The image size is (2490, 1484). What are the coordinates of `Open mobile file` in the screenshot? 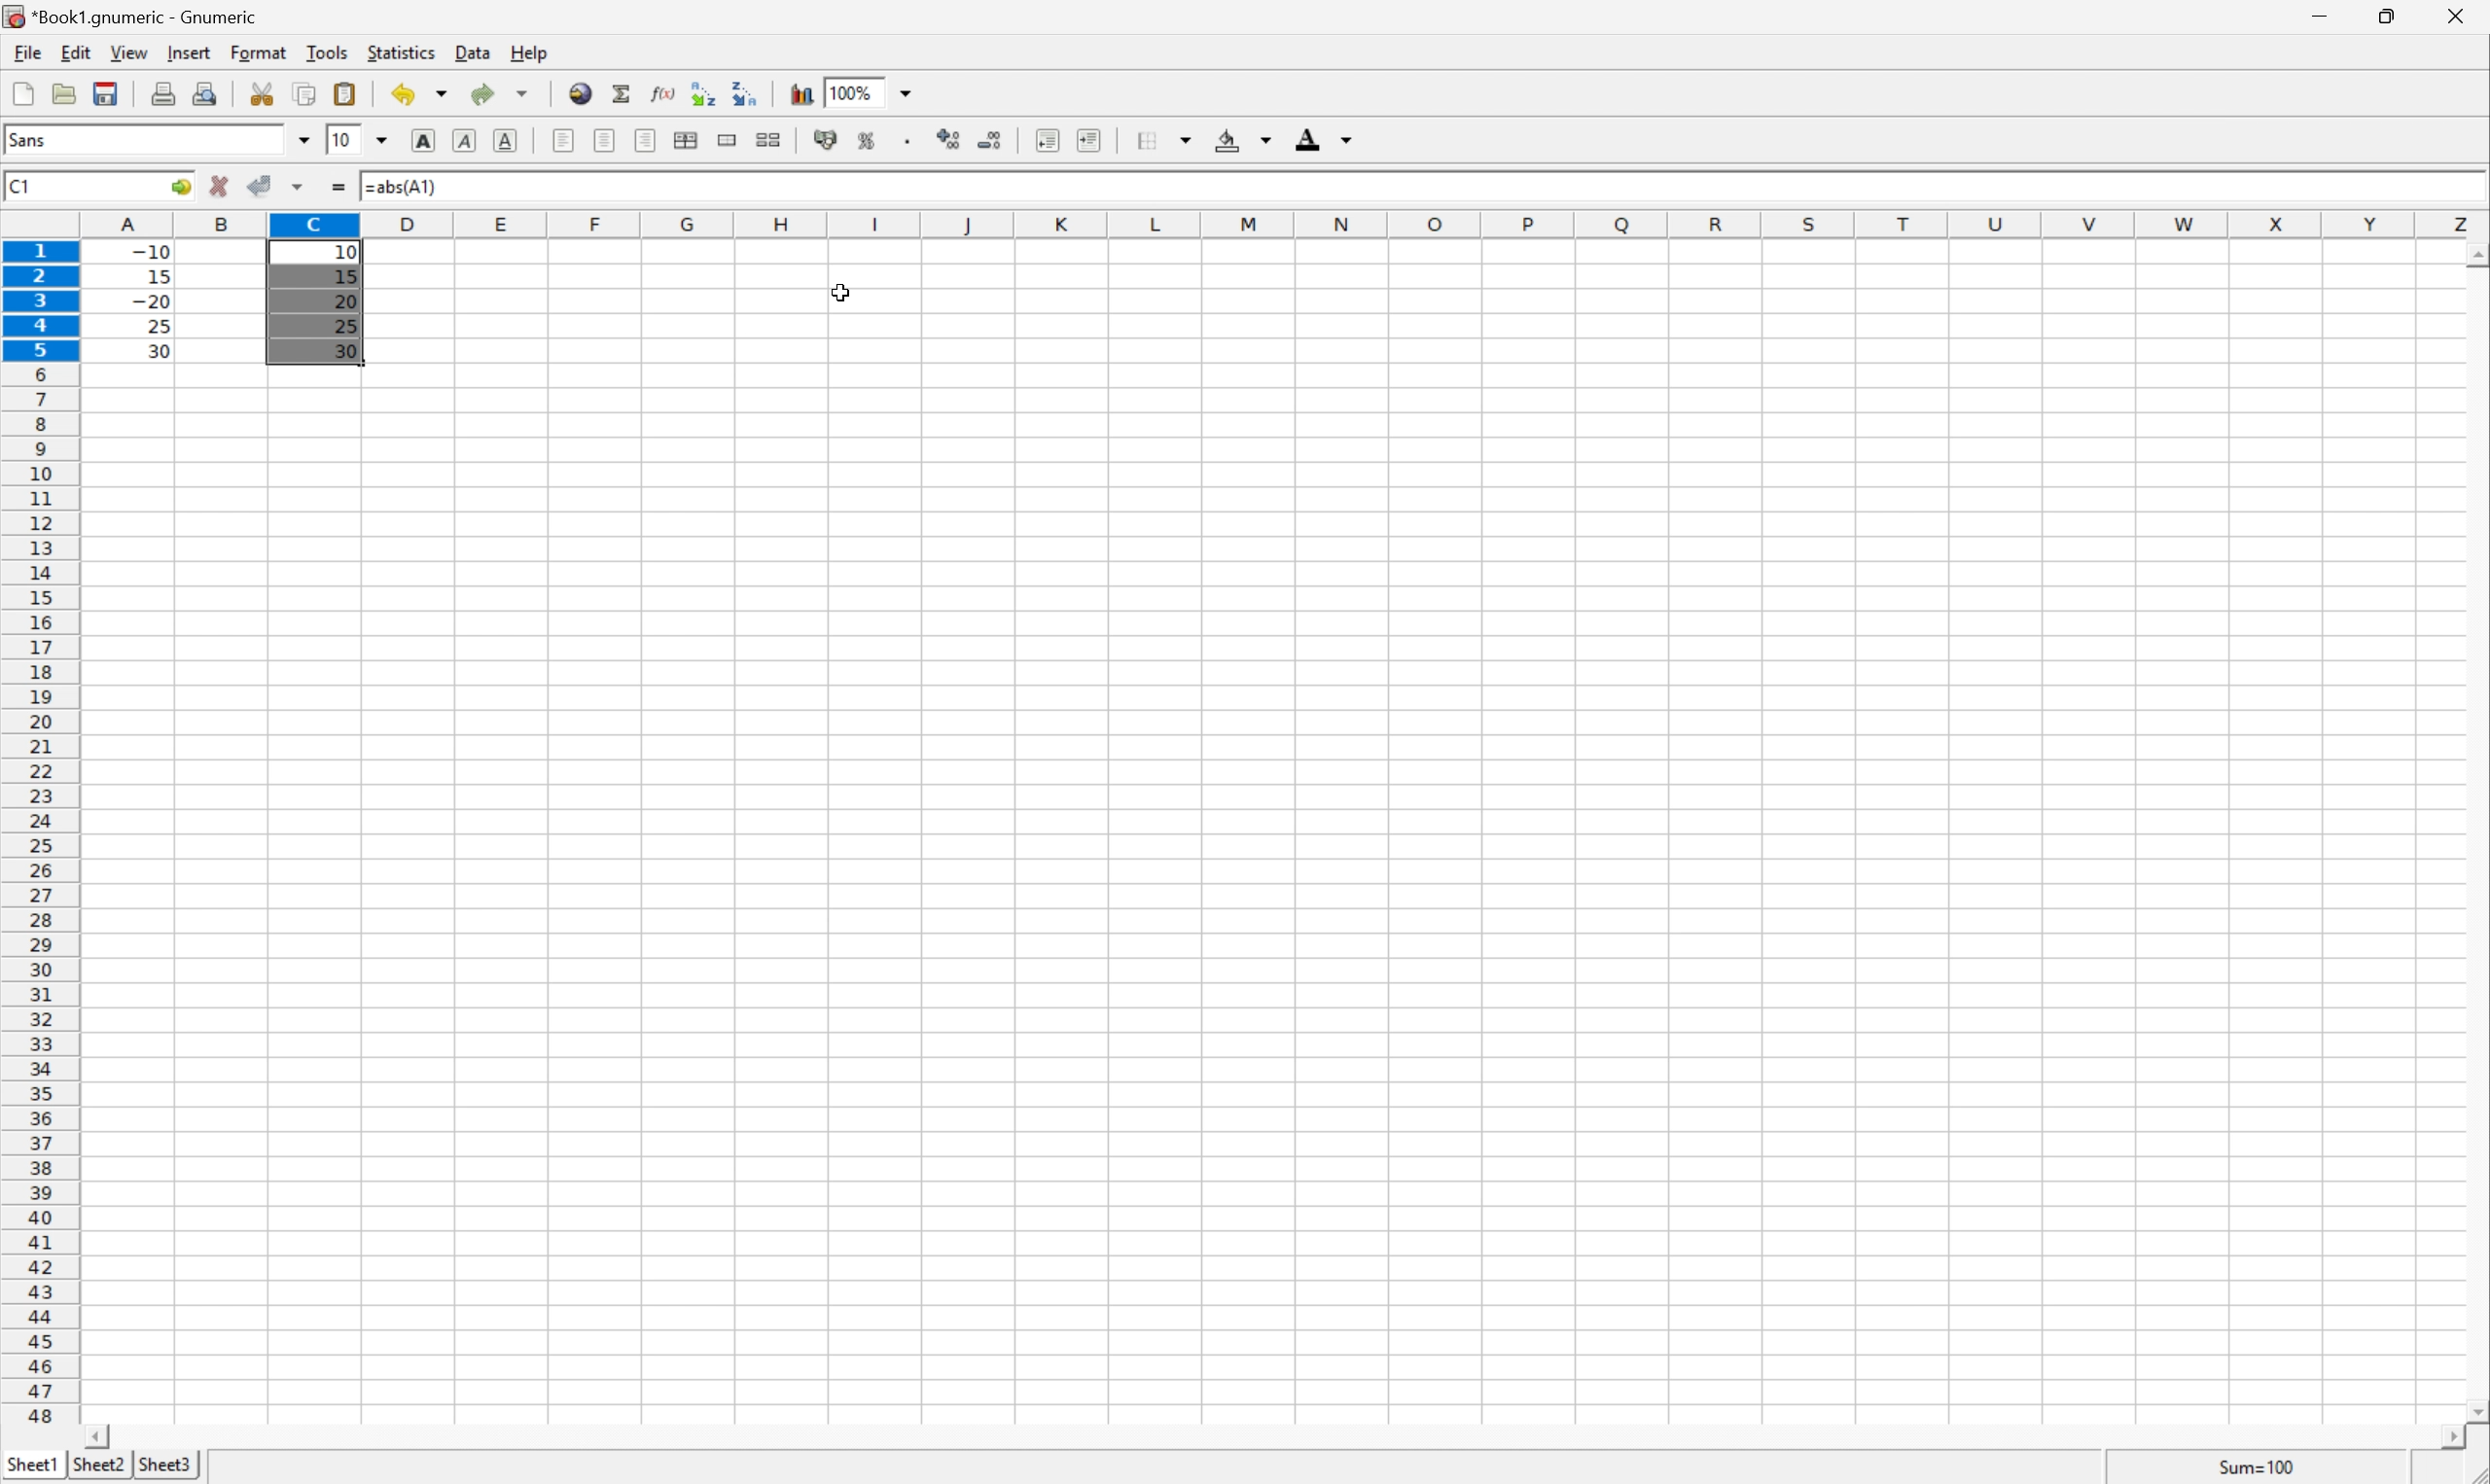 It's located at (103, 93).